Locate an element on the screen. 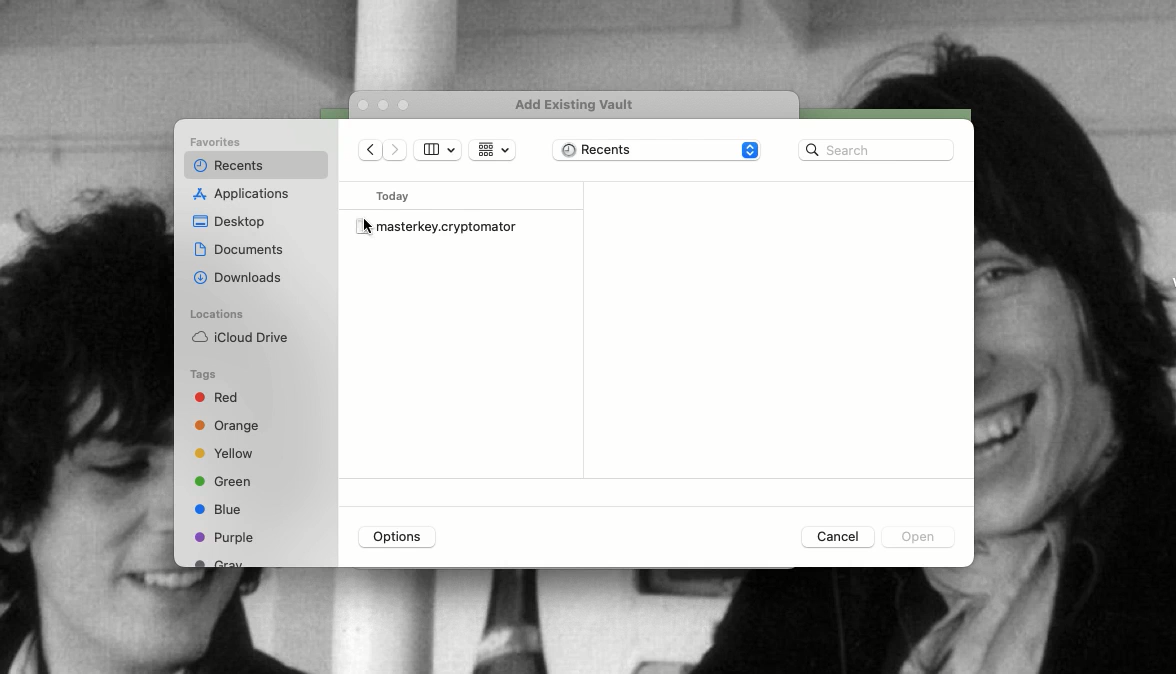  Recents is located at coordinates (226, 166).